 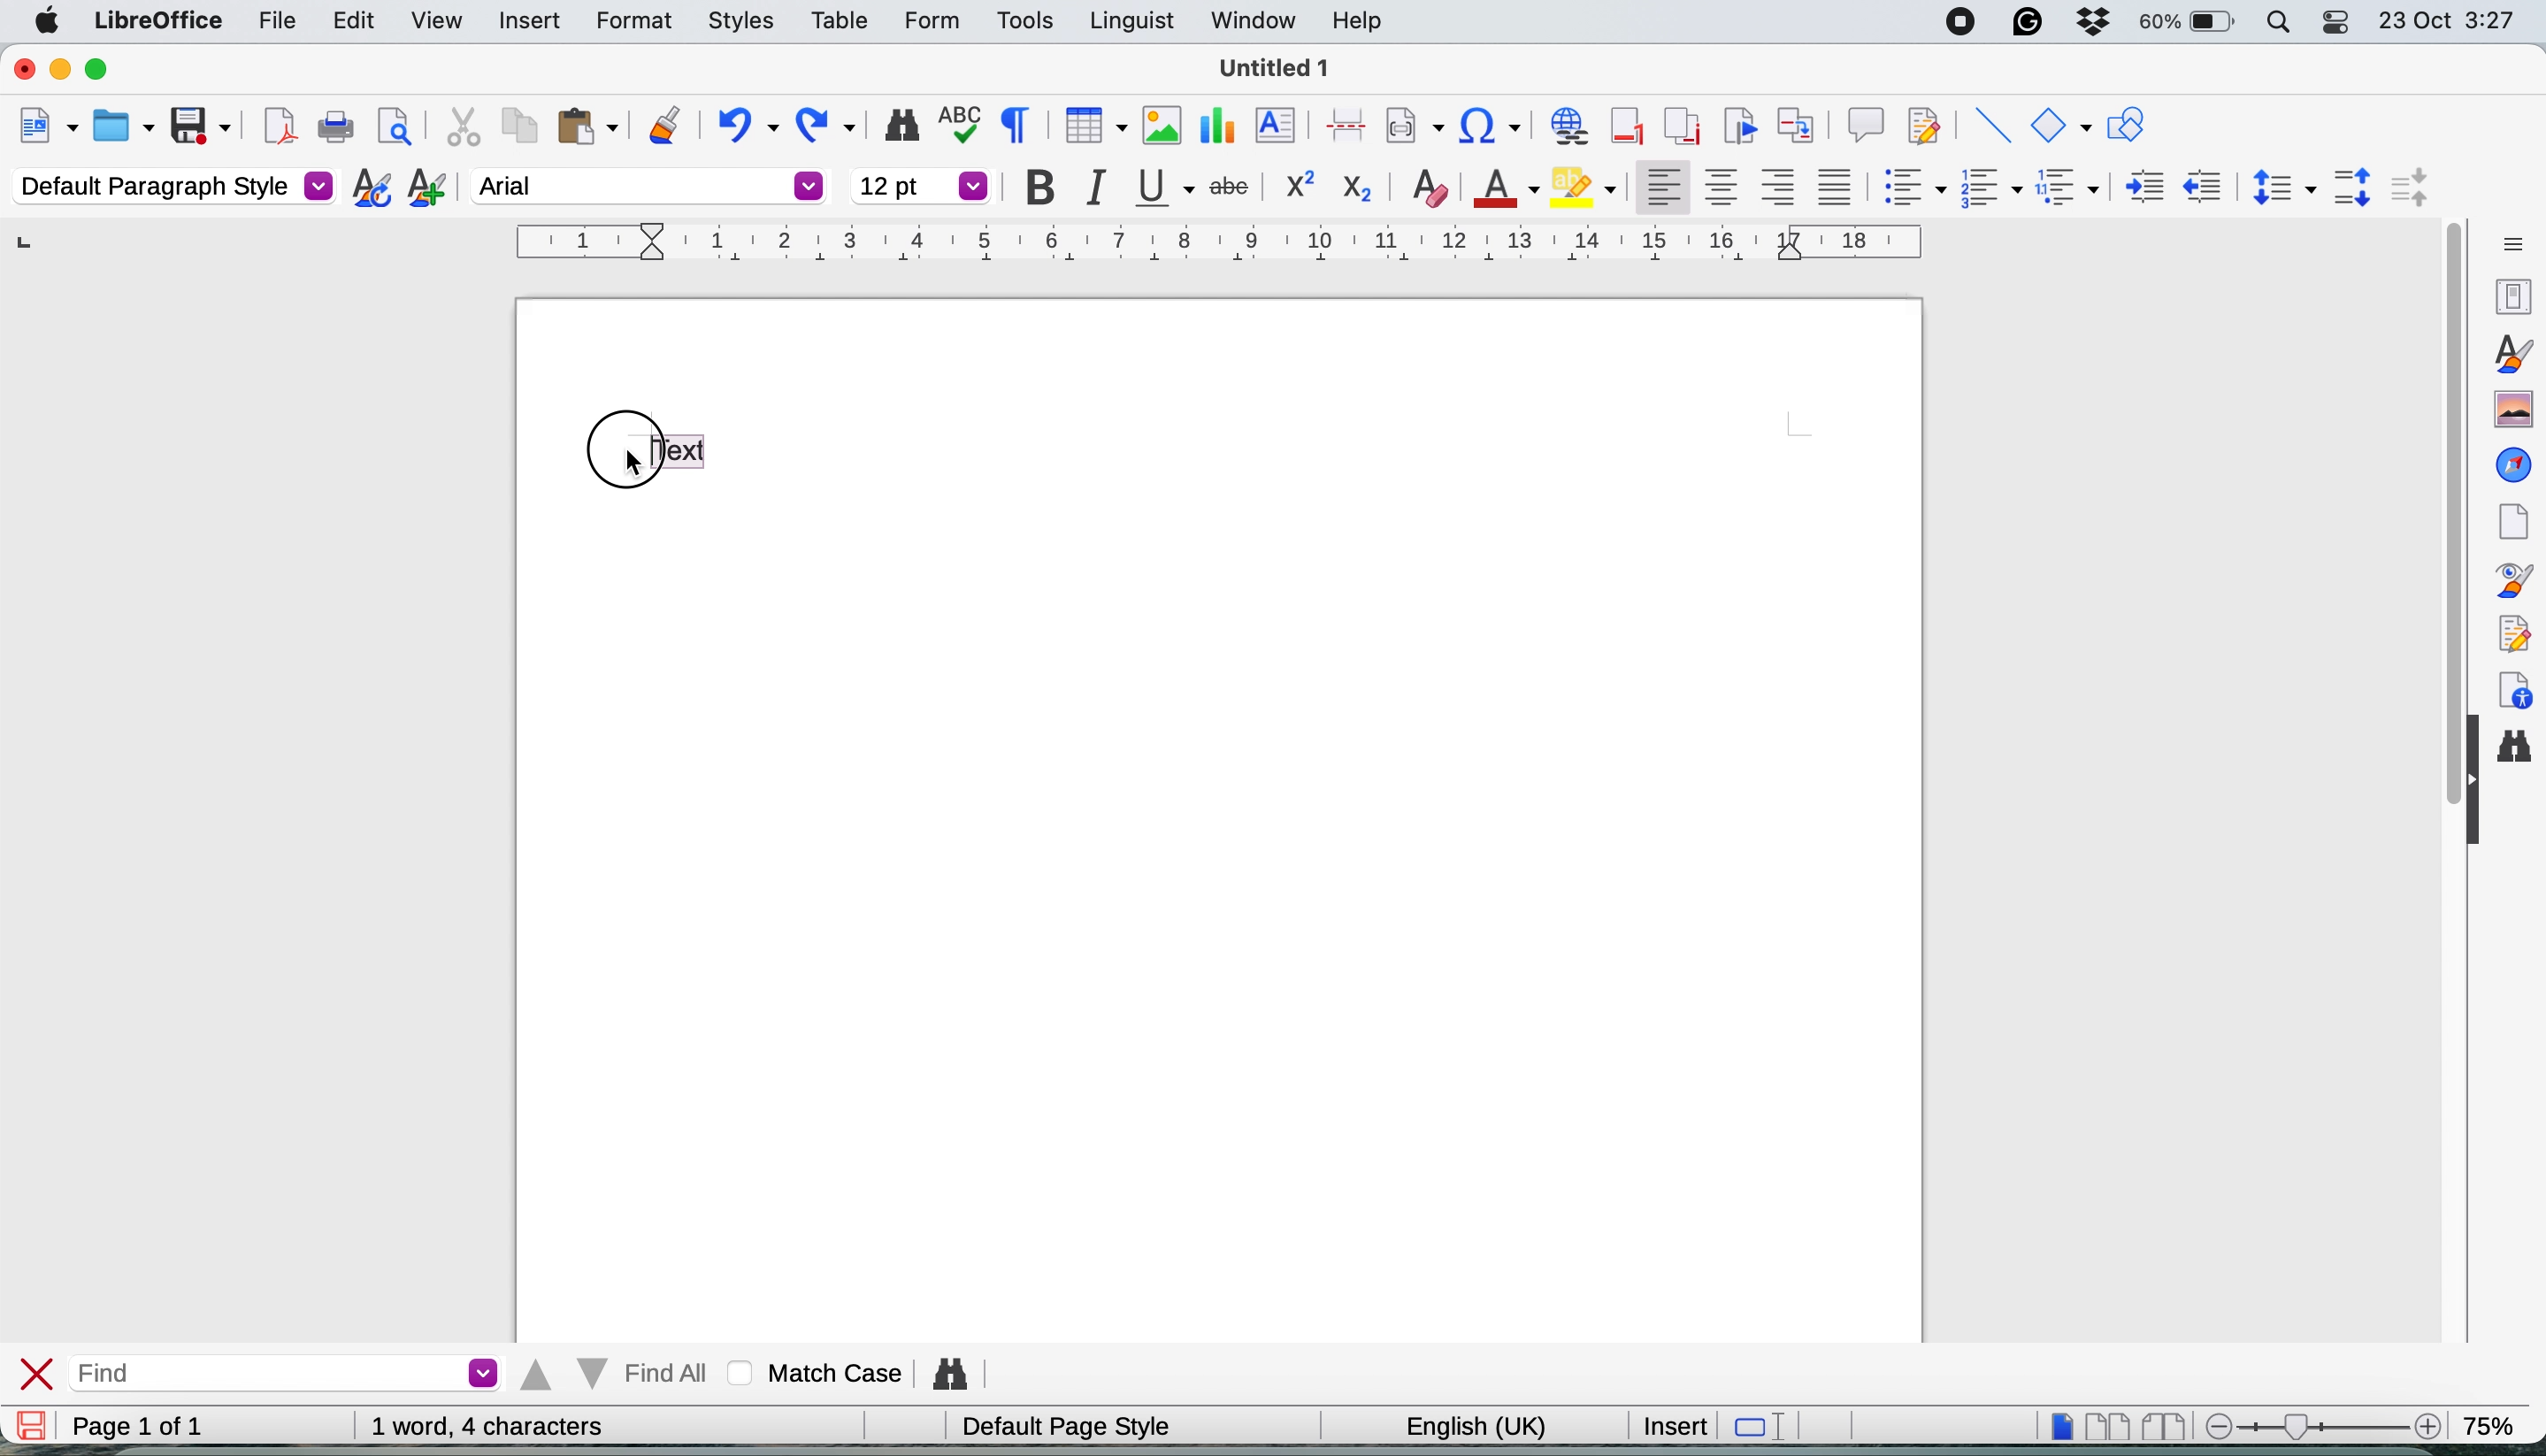 What do you see at coordinates (1032, 184) in the screenshot?
I see `bold` at bounding box center [1032, 184].